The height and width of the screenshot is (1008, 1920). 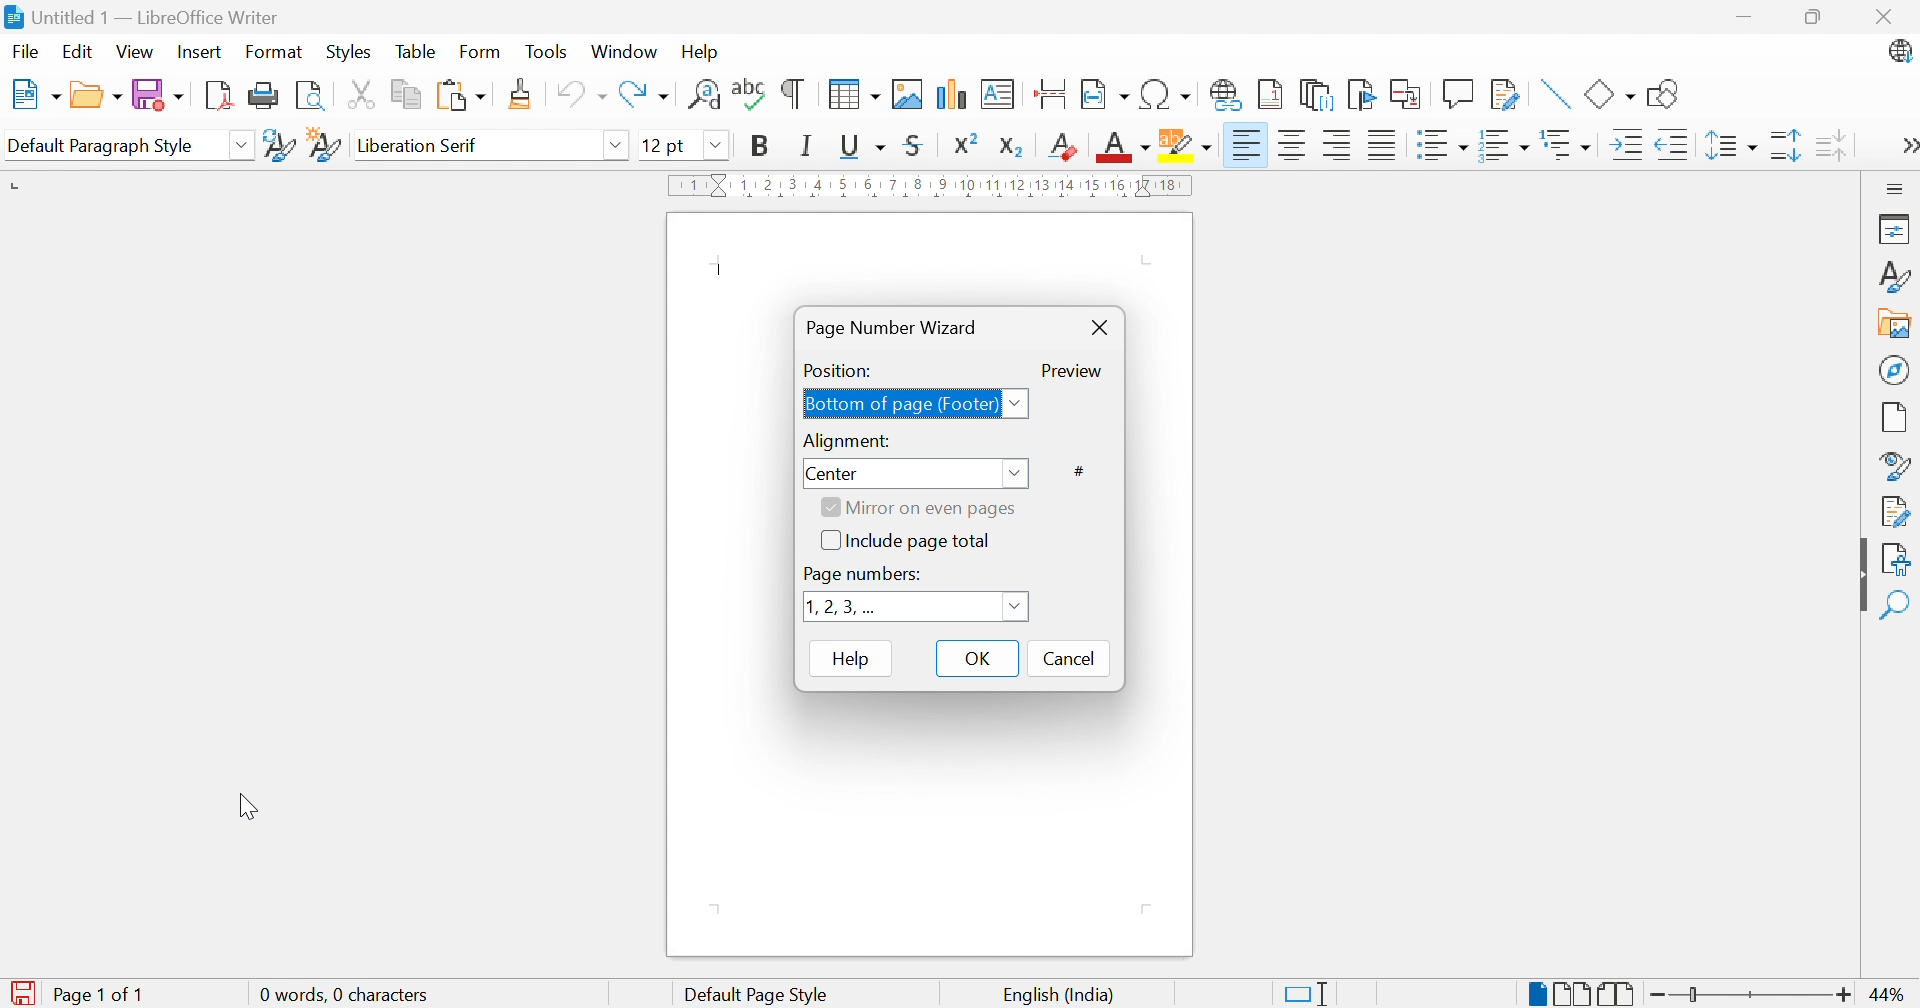 I want to click on OK, so click(x=976, y=657).